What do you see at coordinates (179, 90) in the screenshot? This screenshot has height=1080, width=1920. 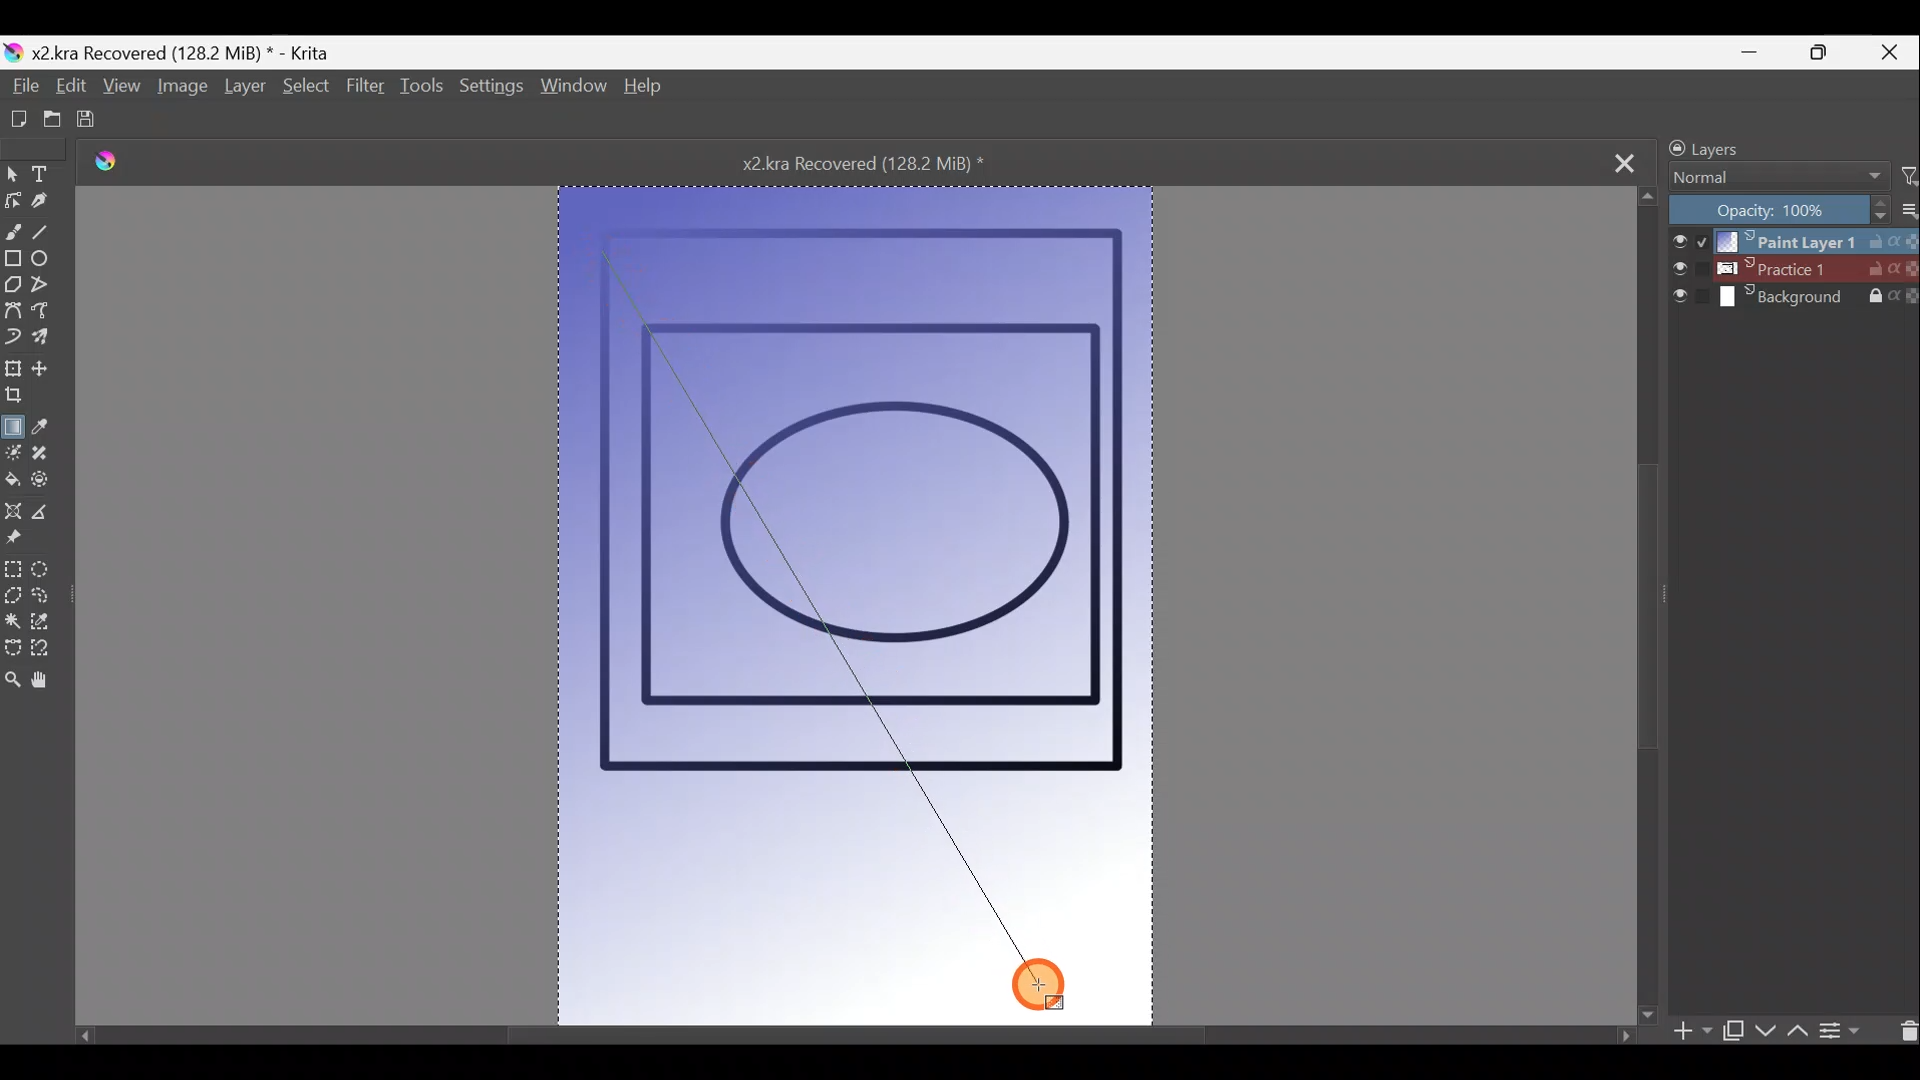 I see `Image` at bounding box center [179, 90].